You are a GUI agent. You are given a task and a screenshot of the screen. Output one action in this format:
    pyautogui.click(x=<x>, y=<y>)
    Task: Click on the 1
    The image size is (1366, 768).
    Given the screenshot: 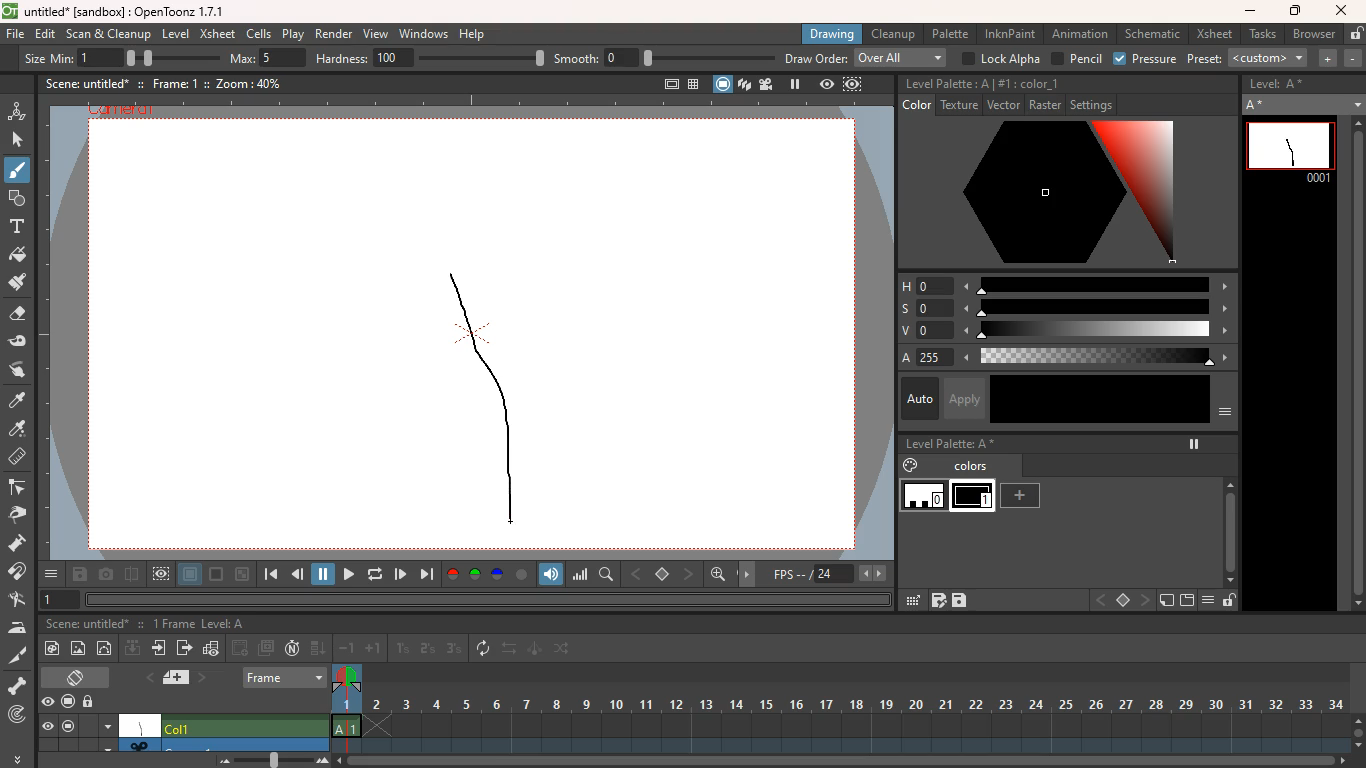 What is the action you would take?
    pyautogui.click(x=403, y=648)
    